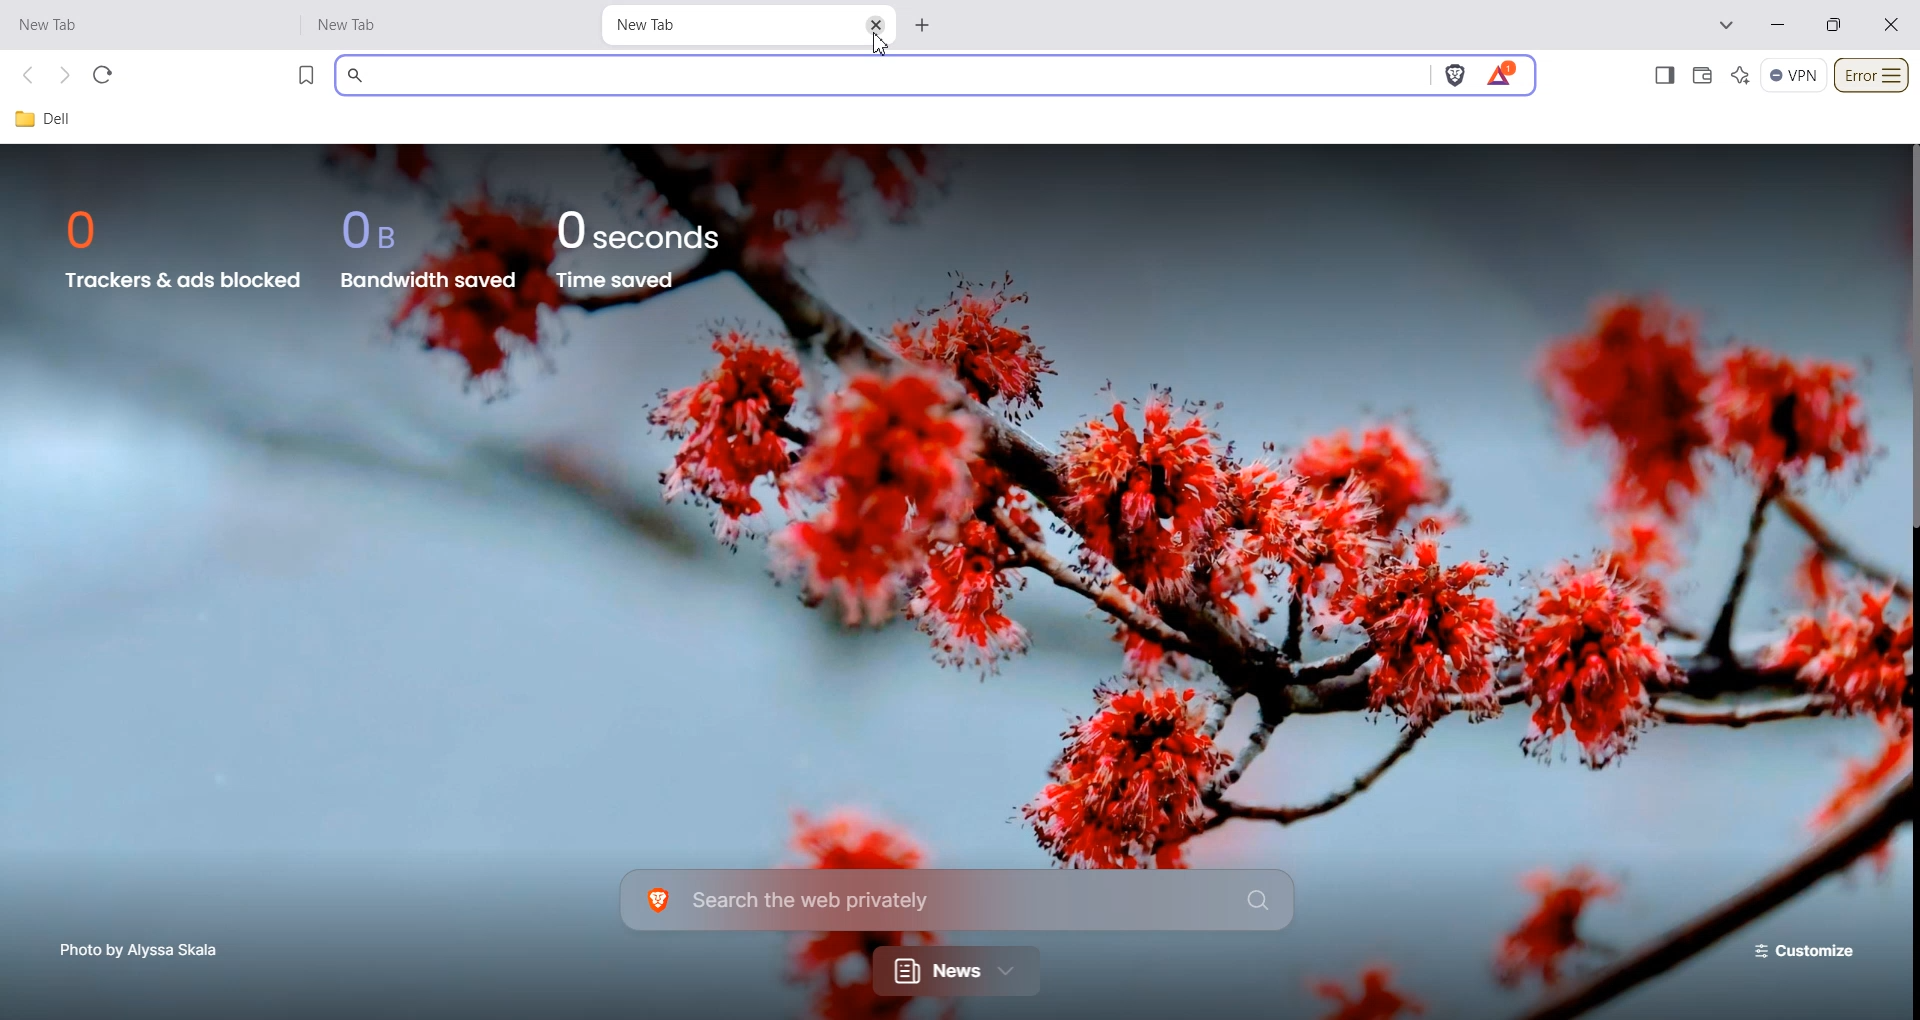  Describe the element at coordinates (31, 76) in the screenshot. I see `Back` at that location.